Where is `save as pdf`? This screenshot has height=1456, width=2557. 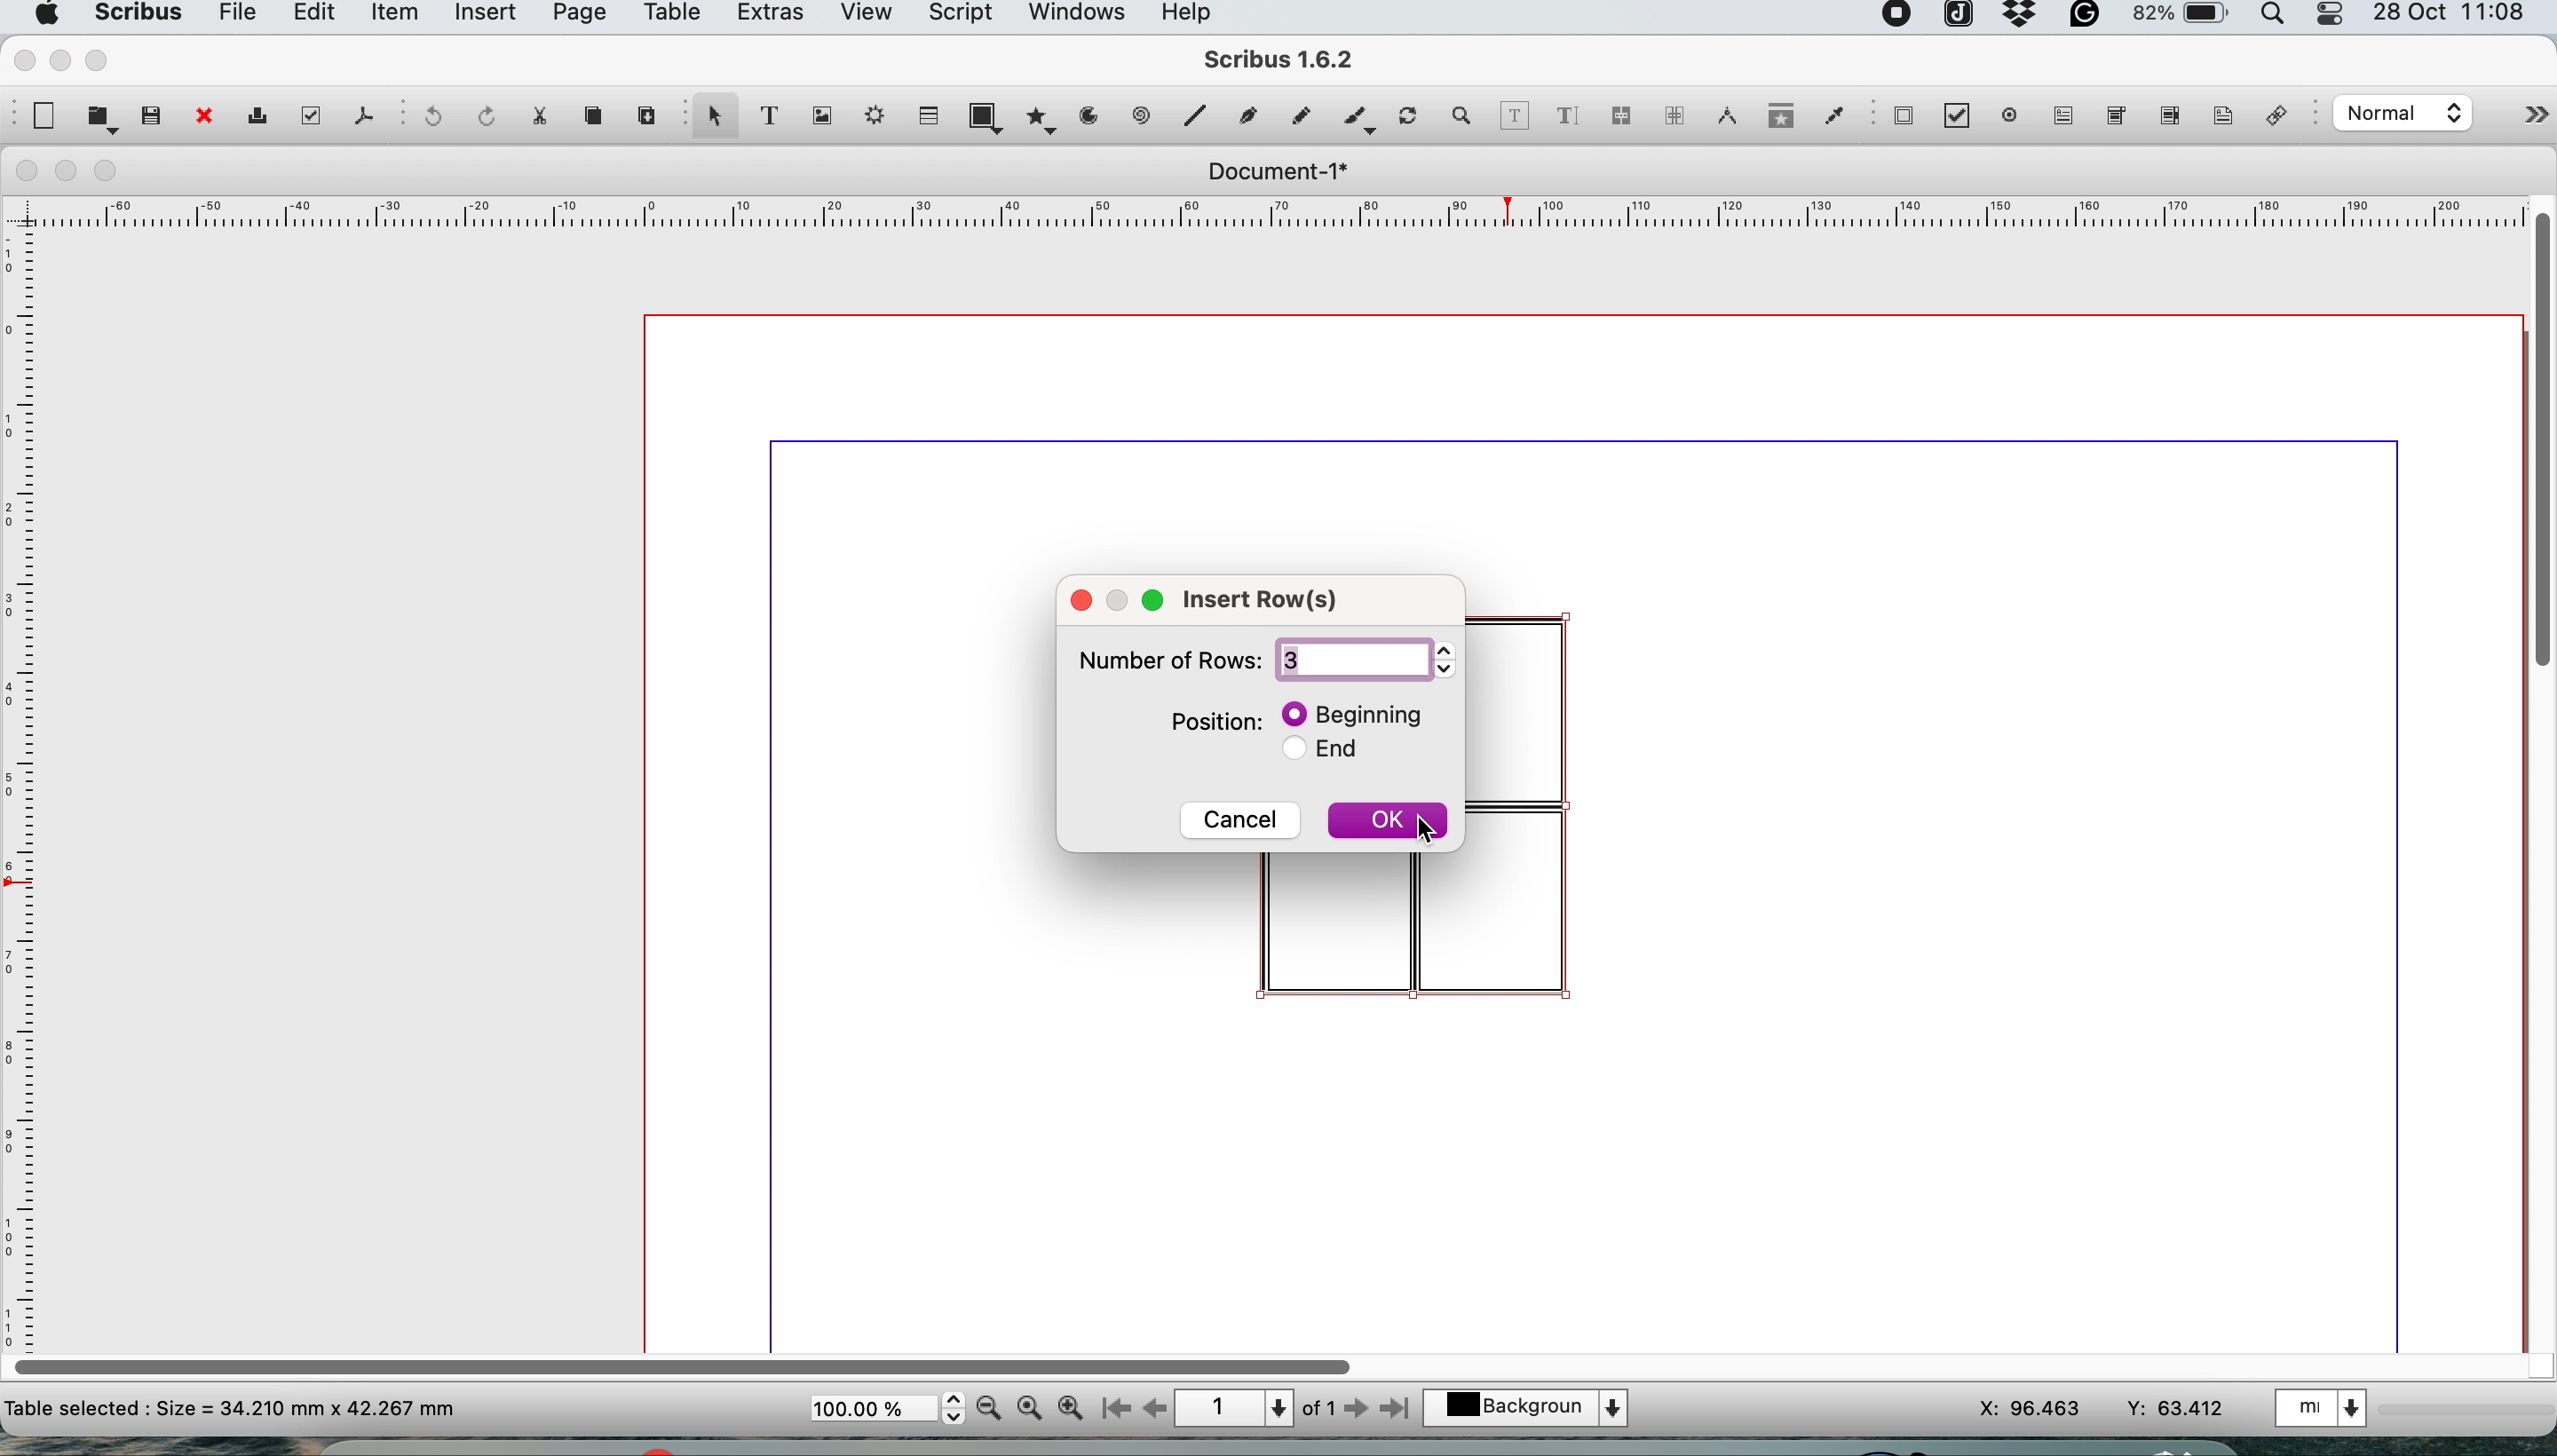
save as pdf is located at coordinates (362, 115).